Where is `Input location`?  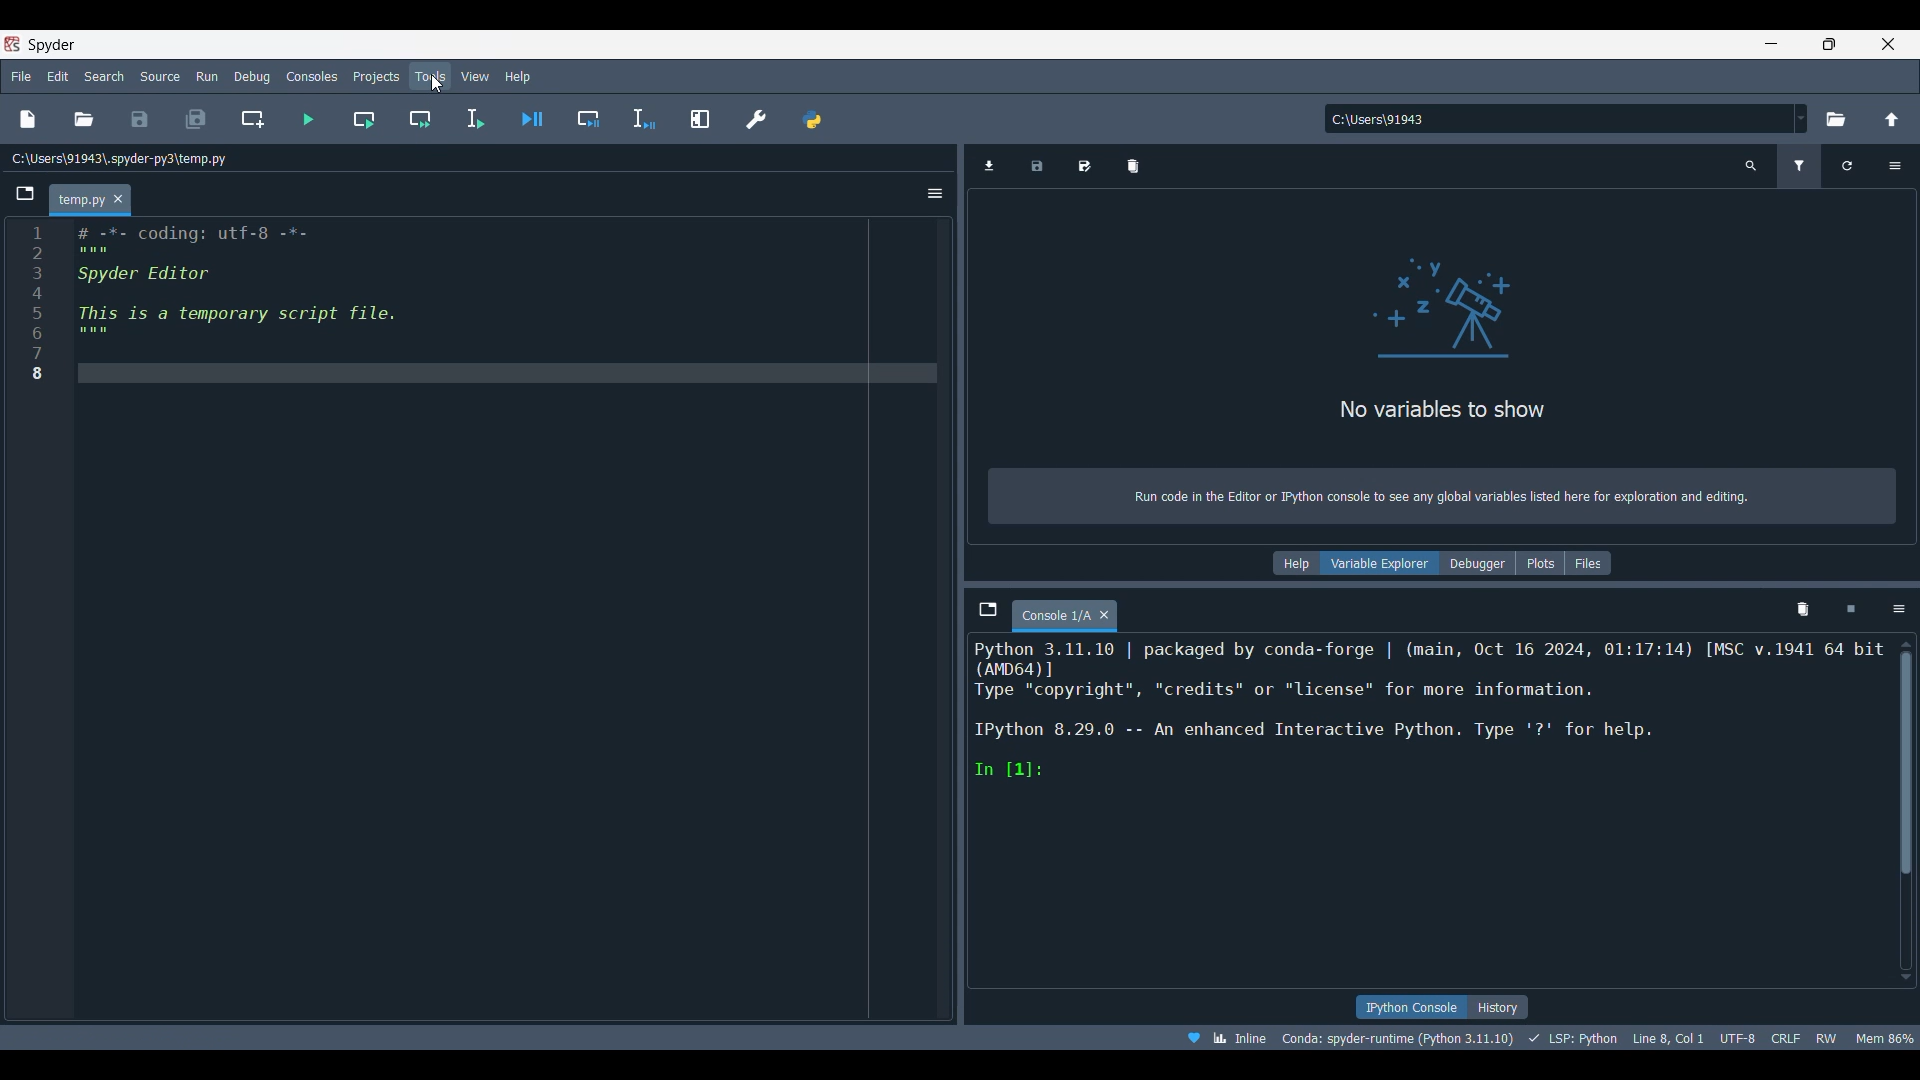 Input location is located at coordinates (1558, 119).